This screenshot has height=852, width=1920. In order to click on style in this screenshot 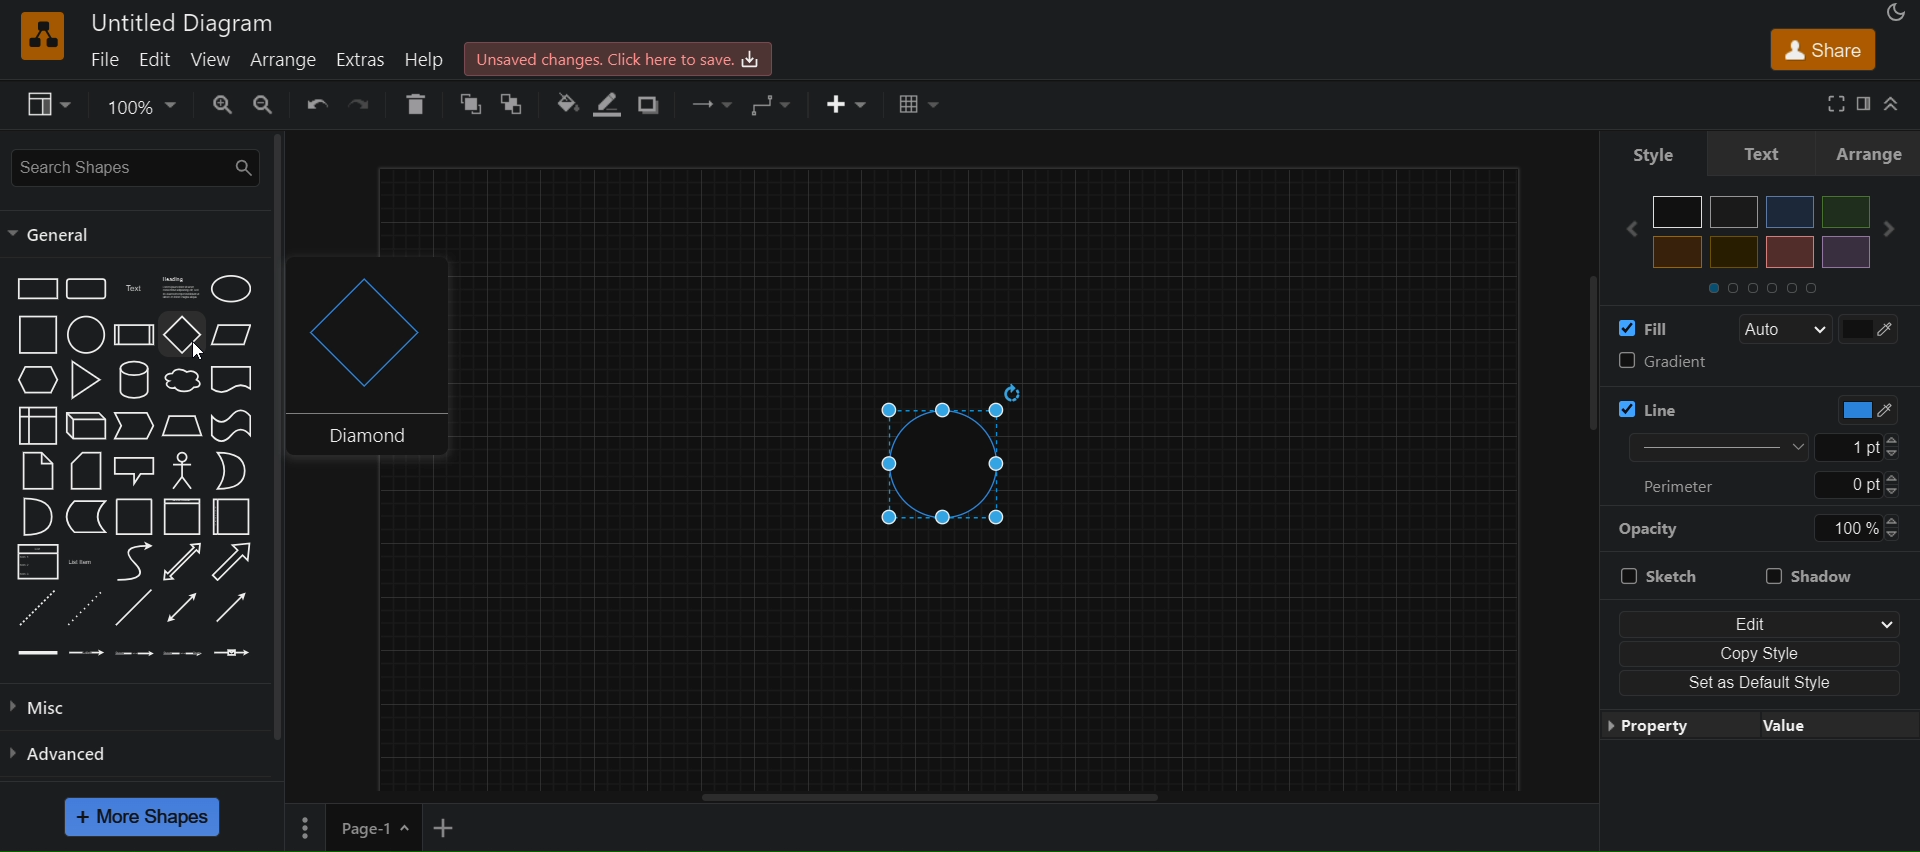, I will do `click(1644, 152)`.